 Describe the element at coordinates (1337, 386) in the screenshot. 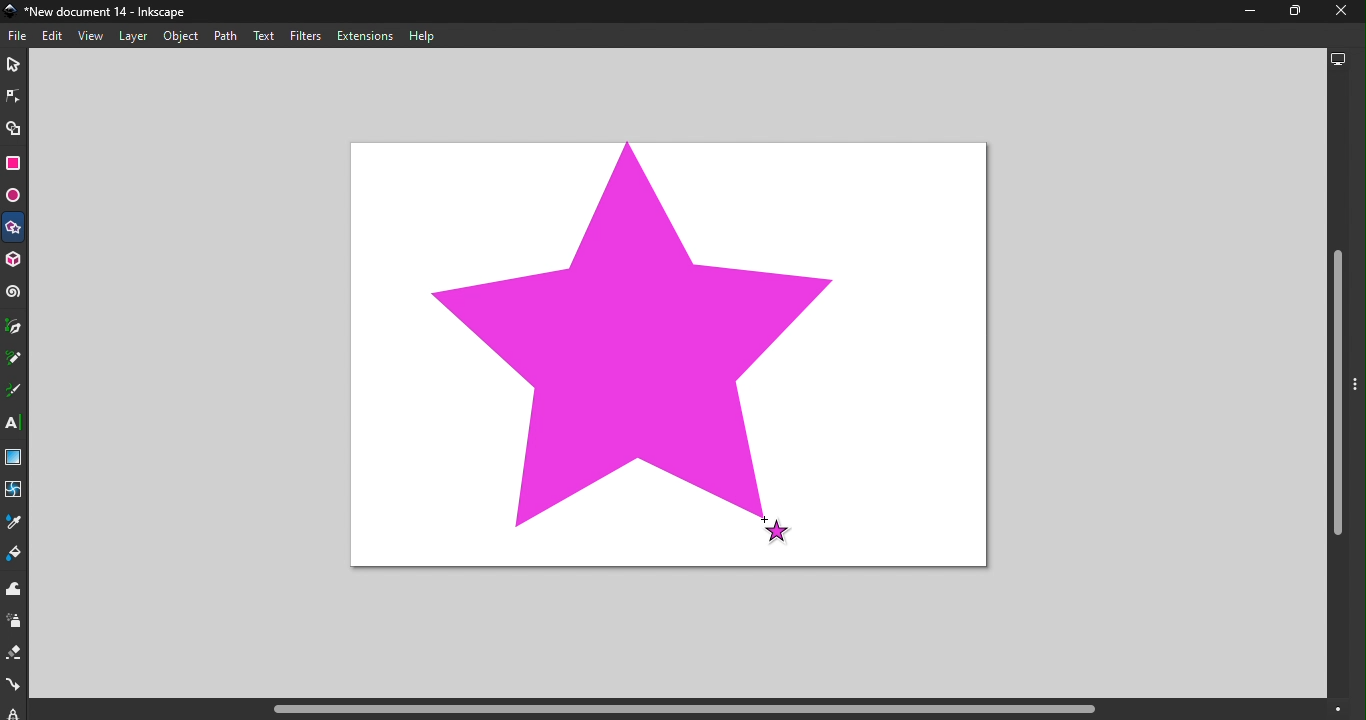

I see `Vertical scroll bar` at that location.